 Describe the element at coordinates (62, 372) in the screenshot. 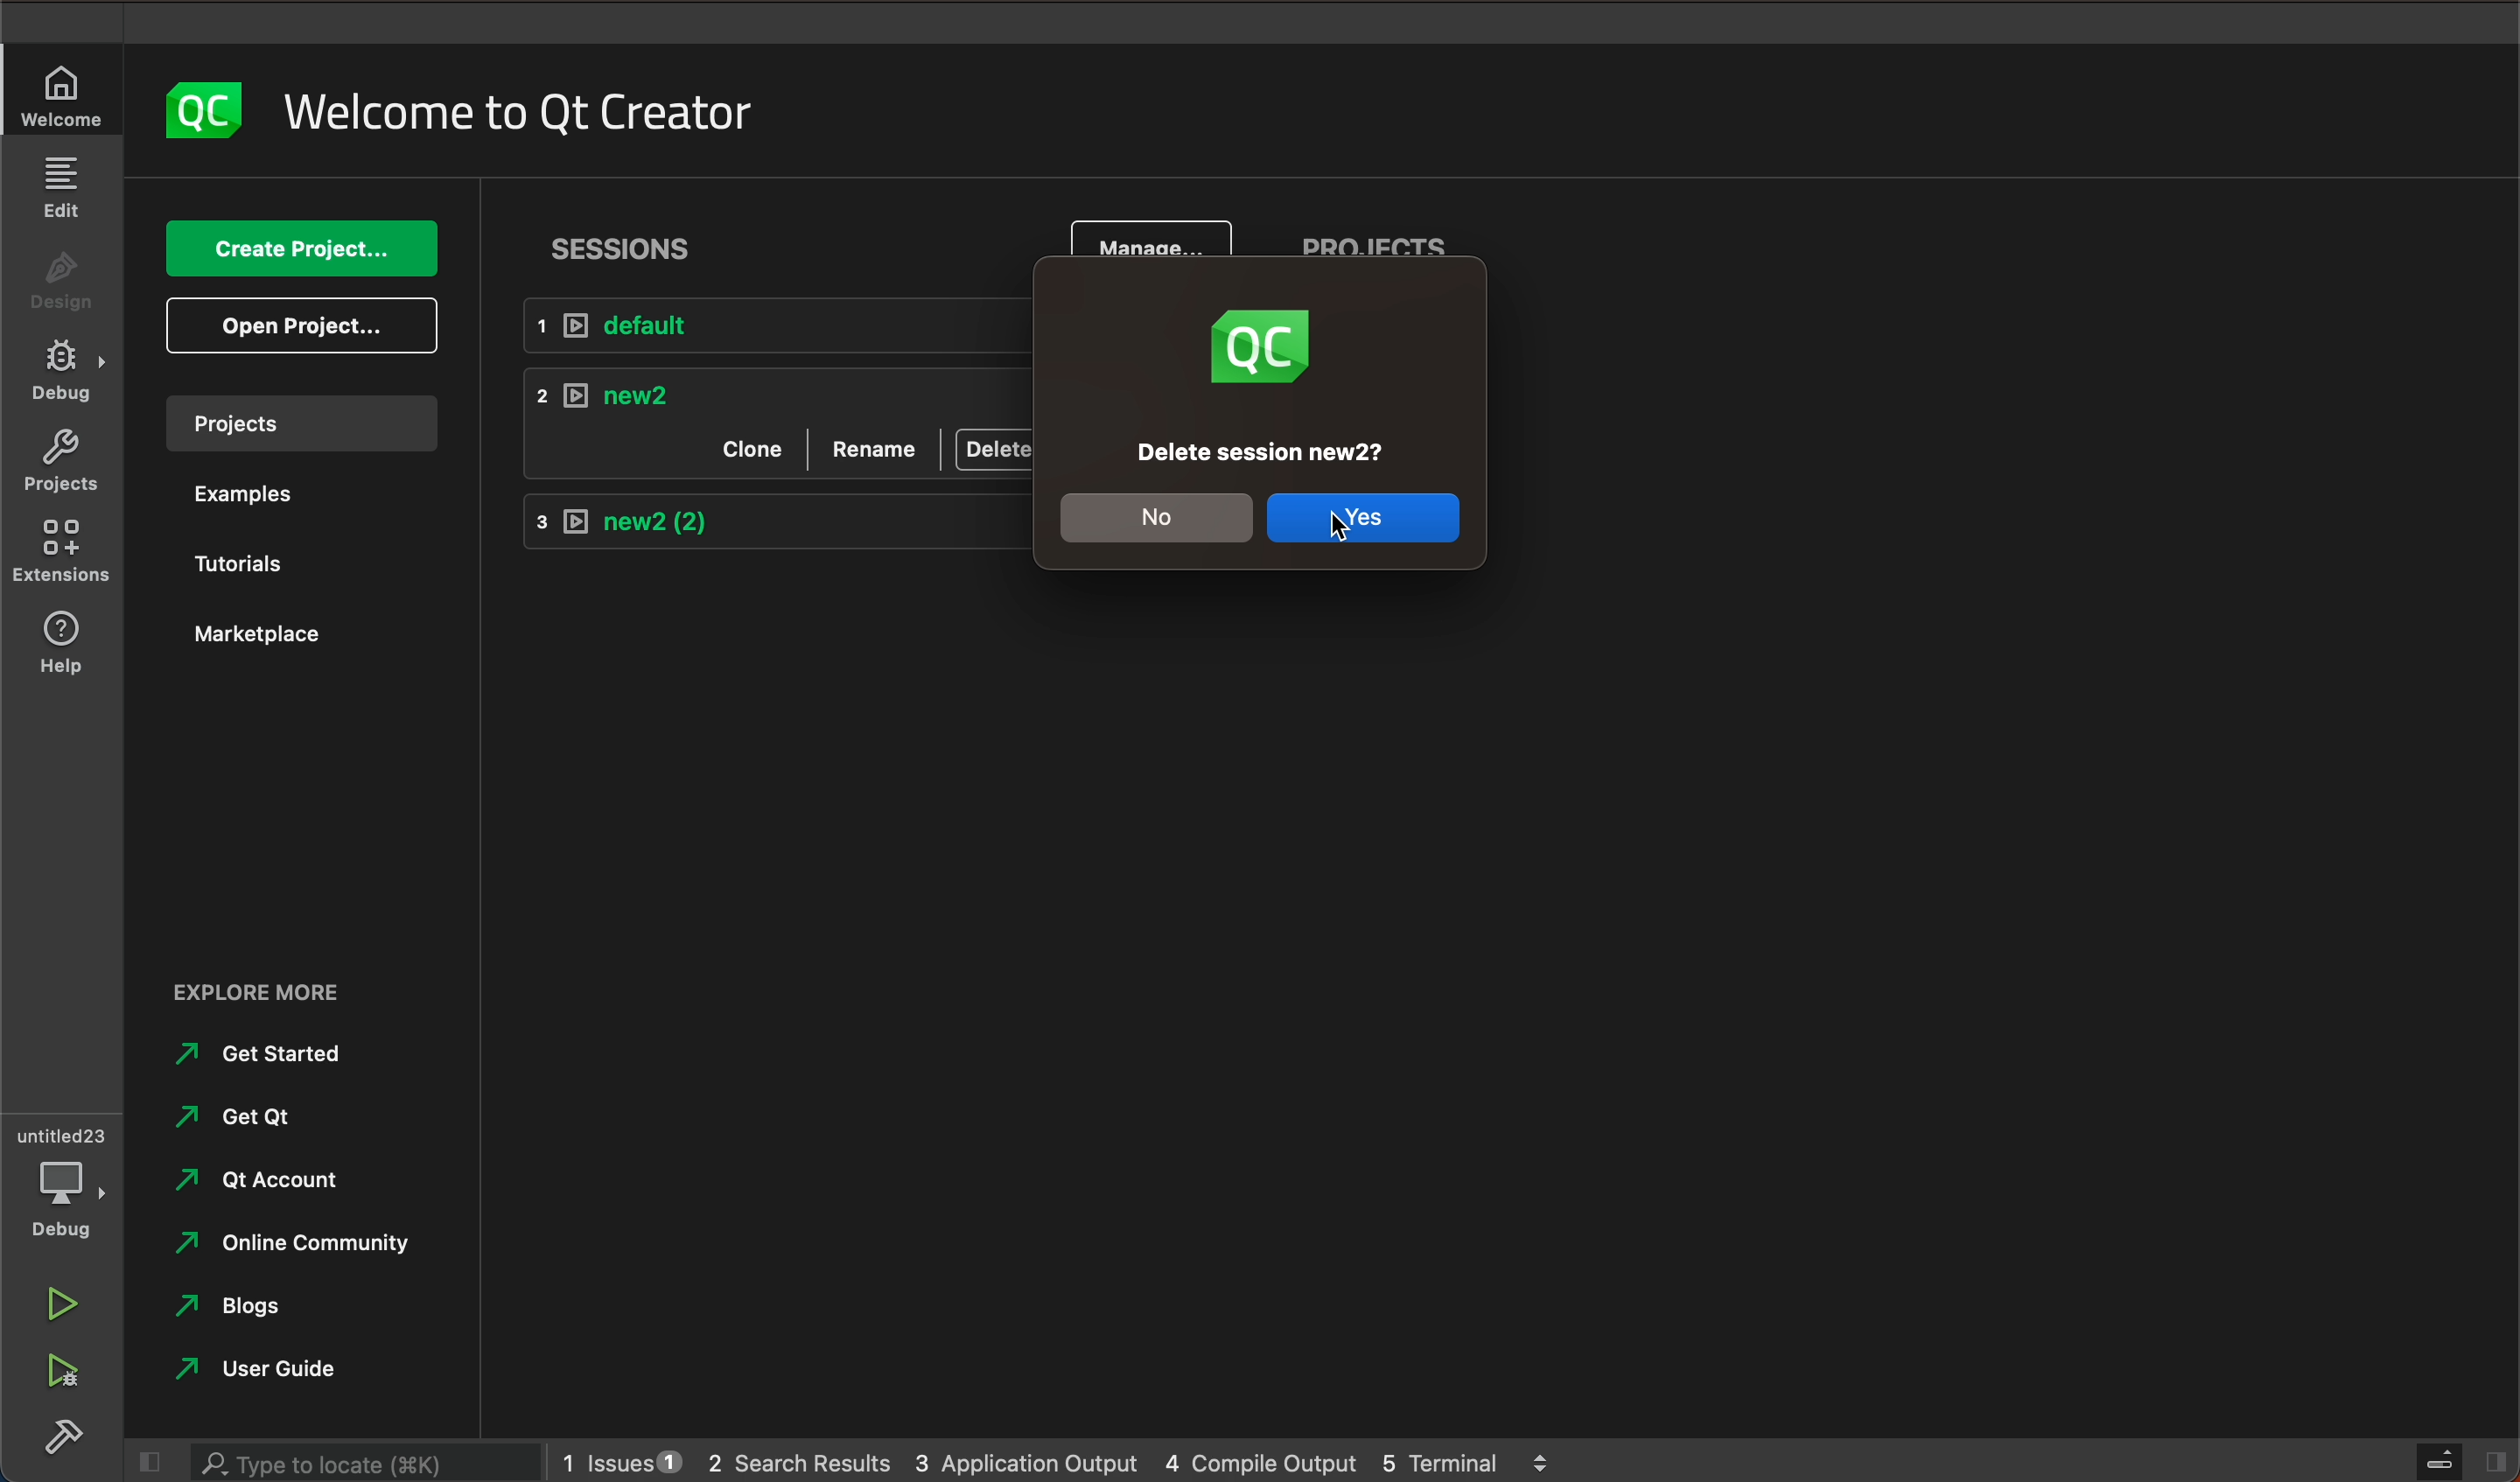

I see `debug` at that location.